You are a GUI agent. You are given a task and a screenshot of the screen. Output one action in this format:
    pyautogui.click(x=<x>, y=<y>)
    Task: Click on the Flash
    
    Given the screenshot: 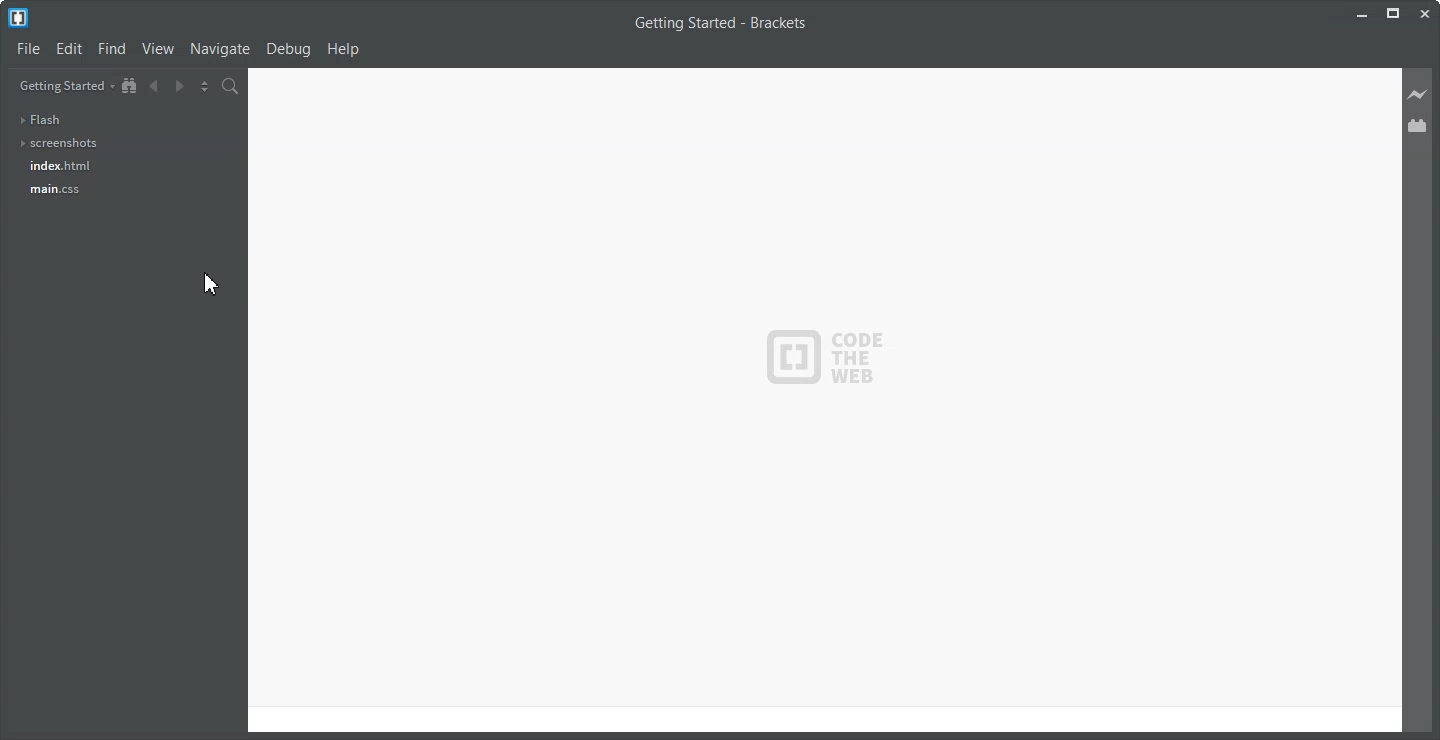 What is the action you would take?
    pyautogui.click(x=46, y=119)
    